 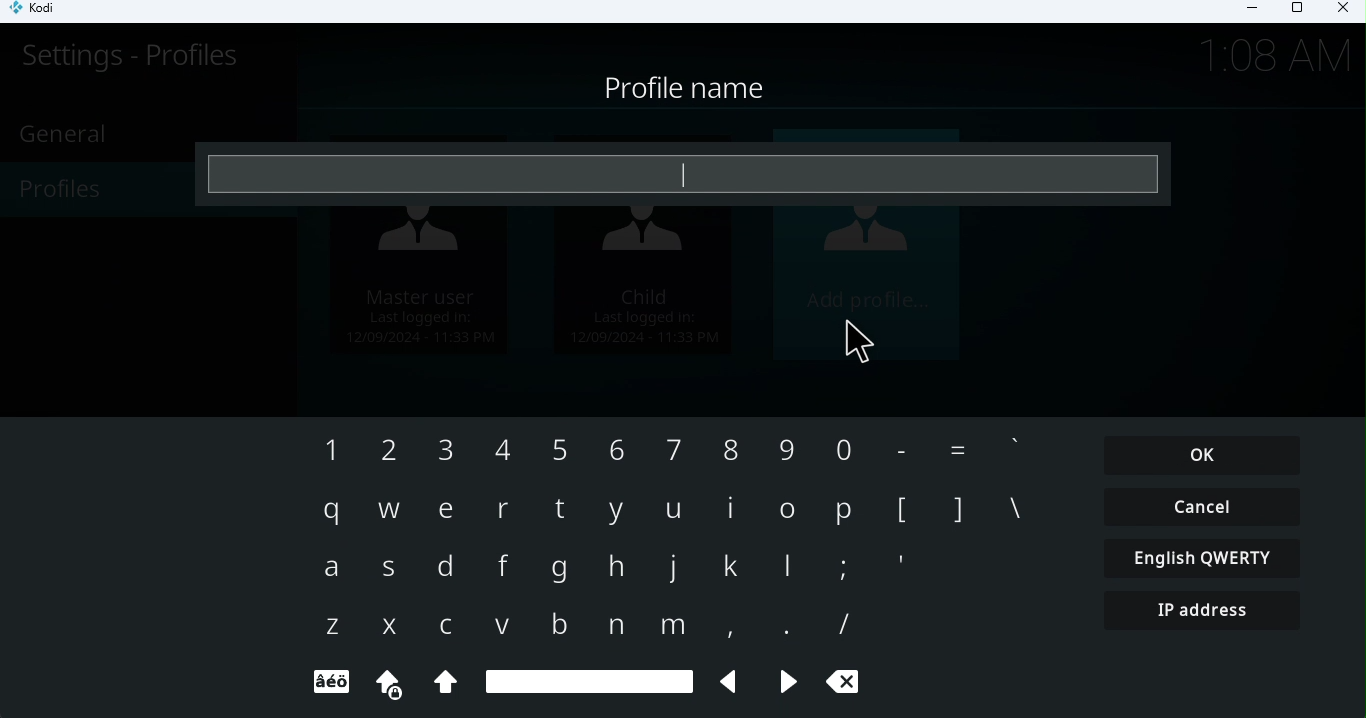 What do you see at coordinates (573, 564) in the screenshot?
I see `Keyboard` at bounding box center [573, 564].